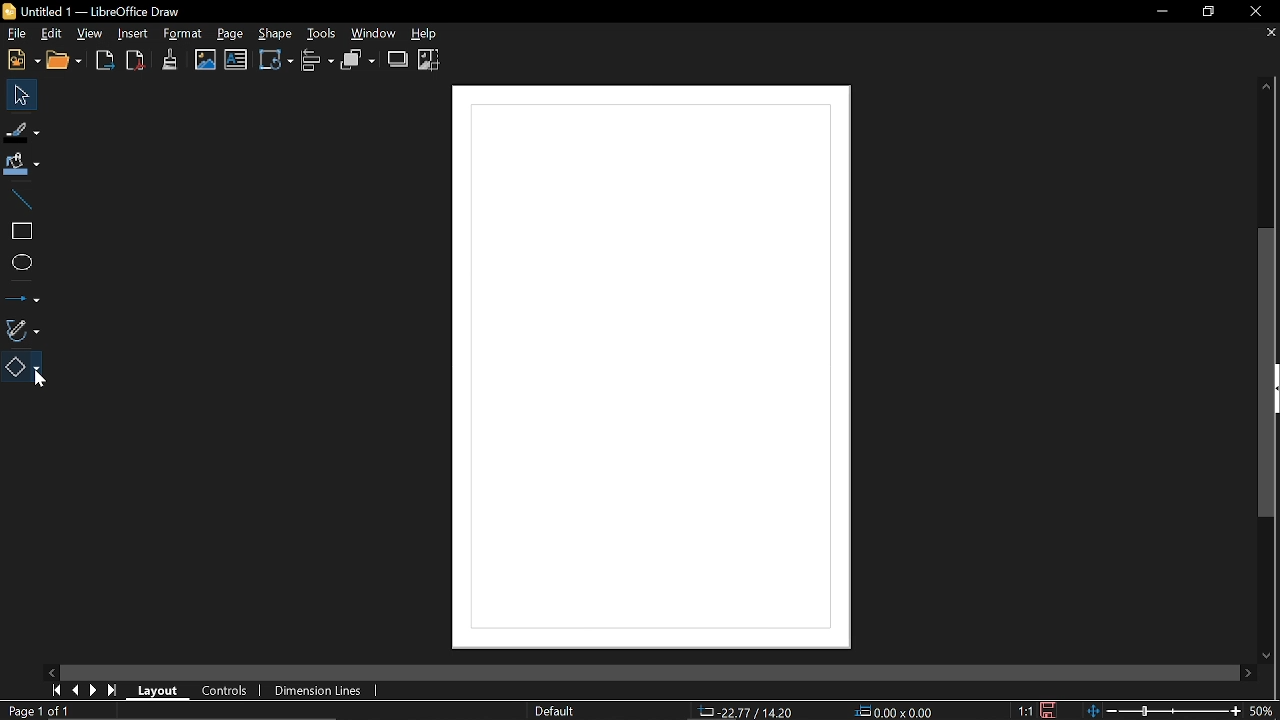  What do you see at coordinates (225, 692) in the screenshot?
I see `Controls` at bounding box center [225, 692].